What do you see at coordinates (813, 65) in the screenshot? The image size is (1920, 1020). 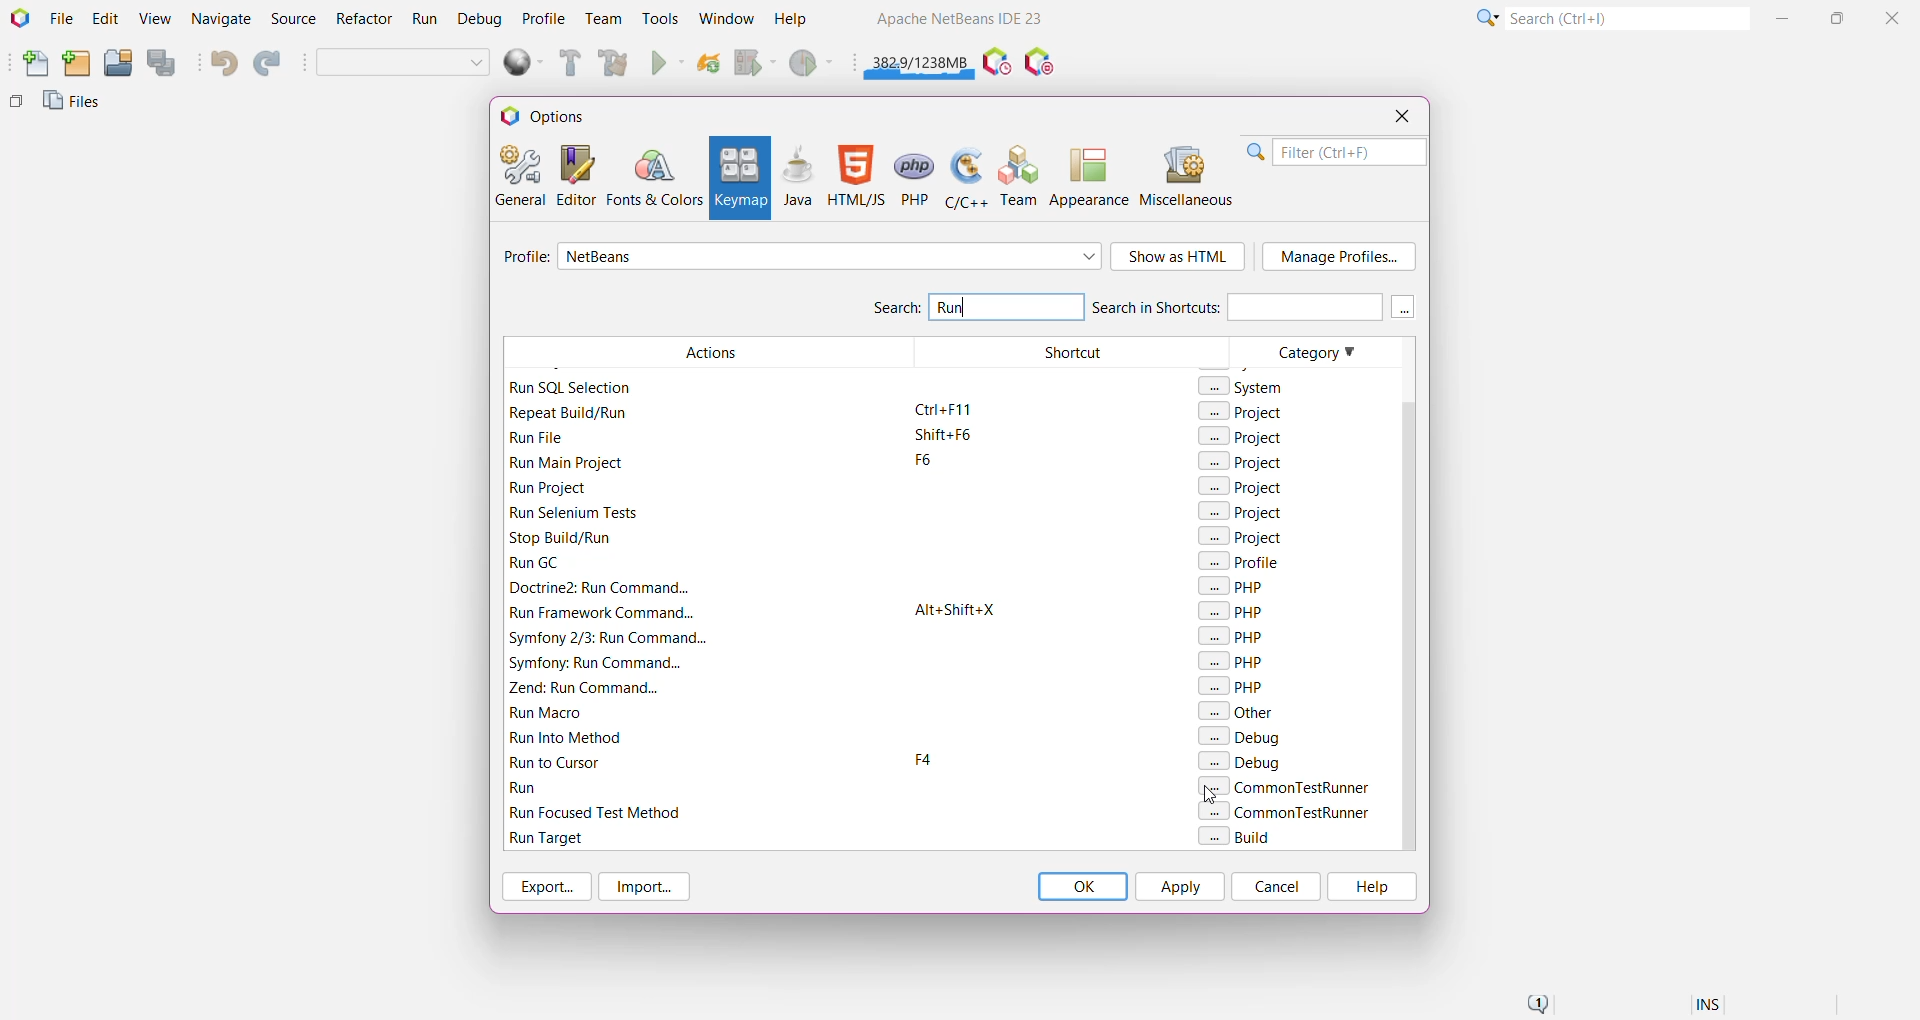 I see `Profile Main project` at bounding box center [813, 65].